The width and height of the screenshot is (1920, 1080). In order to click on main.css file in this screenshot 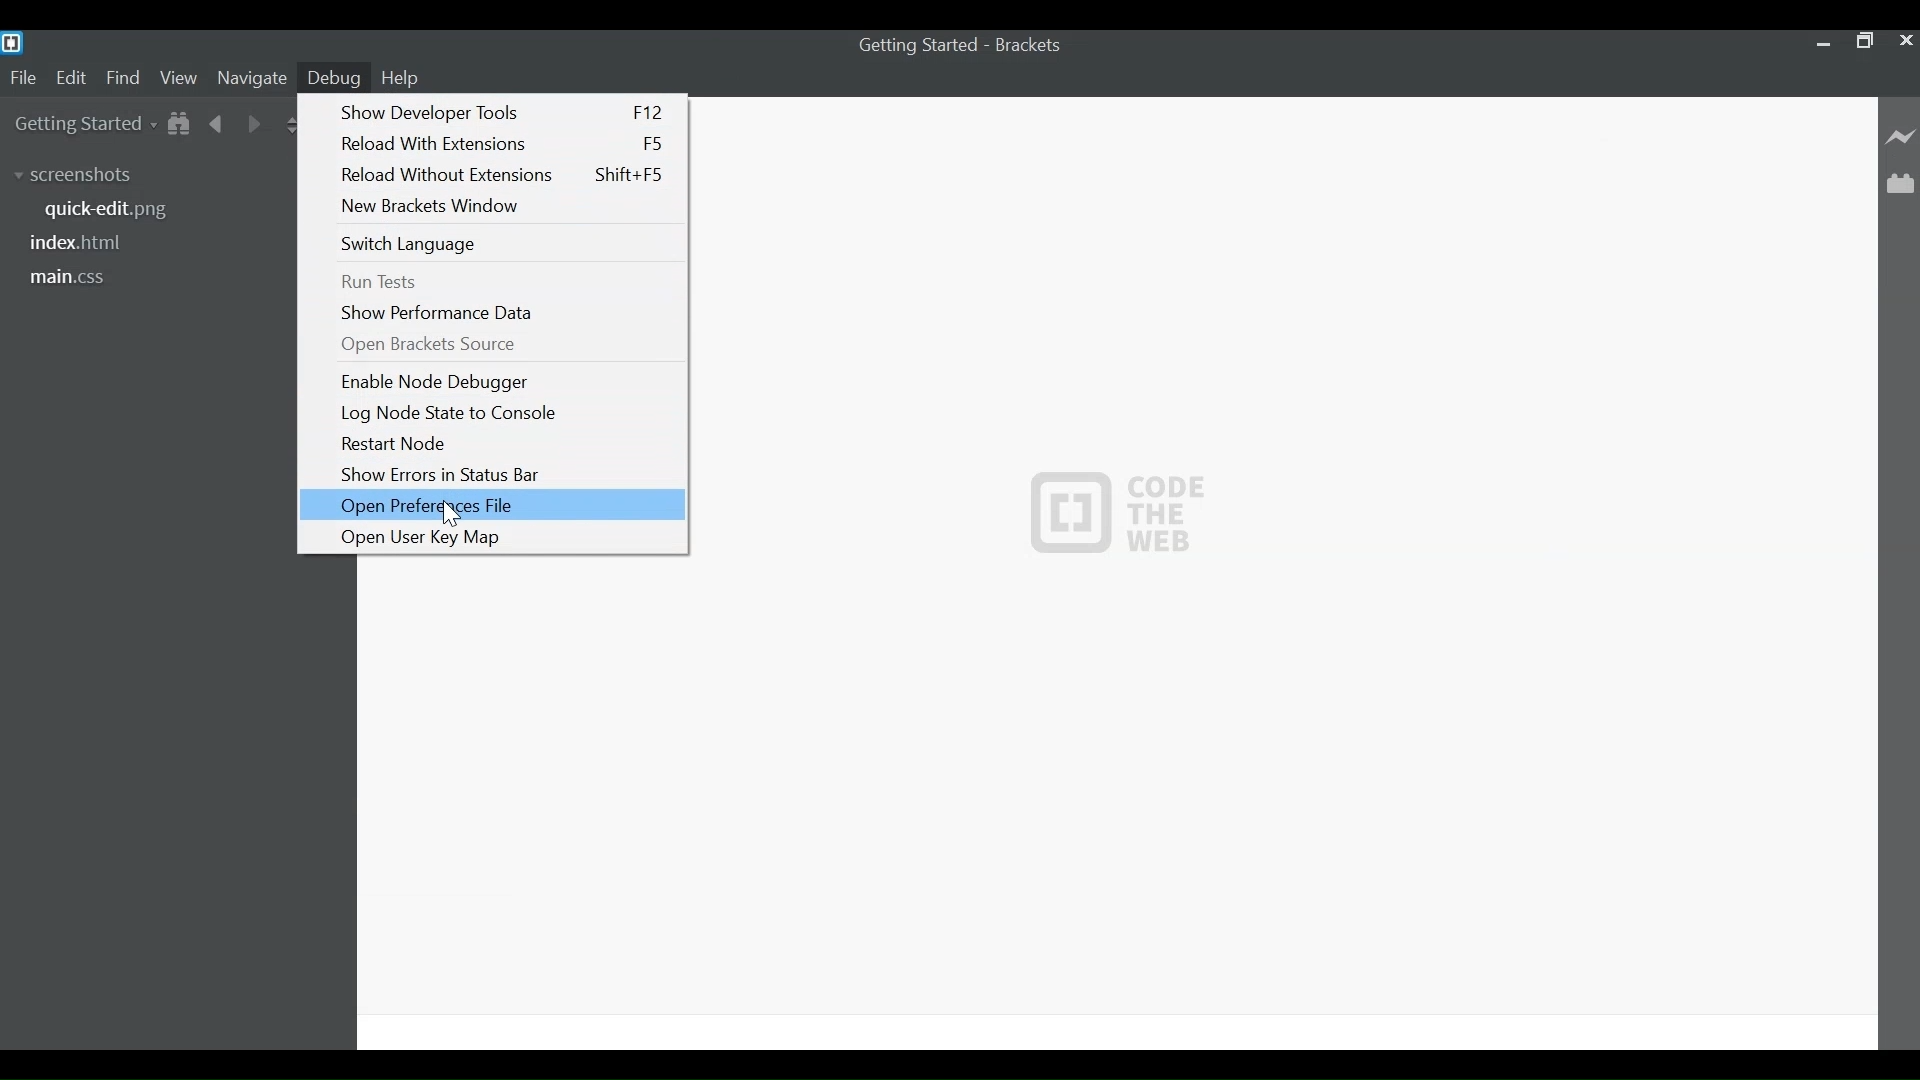, I will do `click(70, 278)`.